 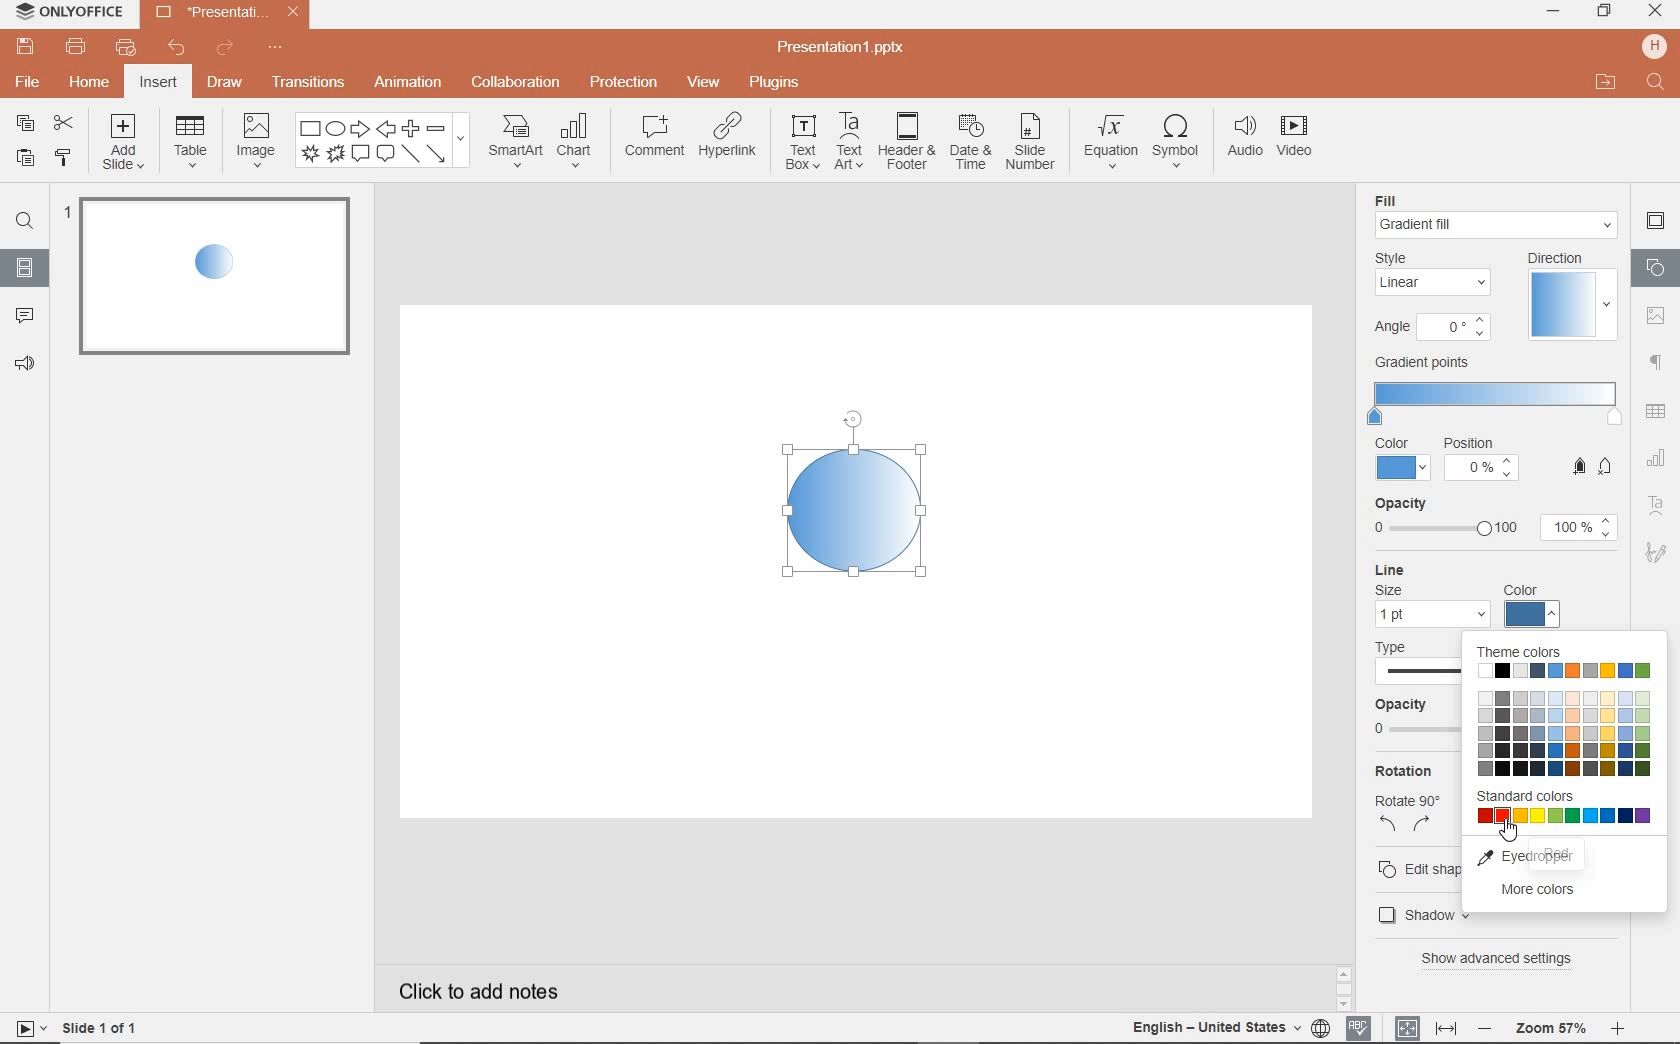 What do you see at coordinates (1418, 865) in the screenshot?
I see `text` at bounding box center [1418, 865].